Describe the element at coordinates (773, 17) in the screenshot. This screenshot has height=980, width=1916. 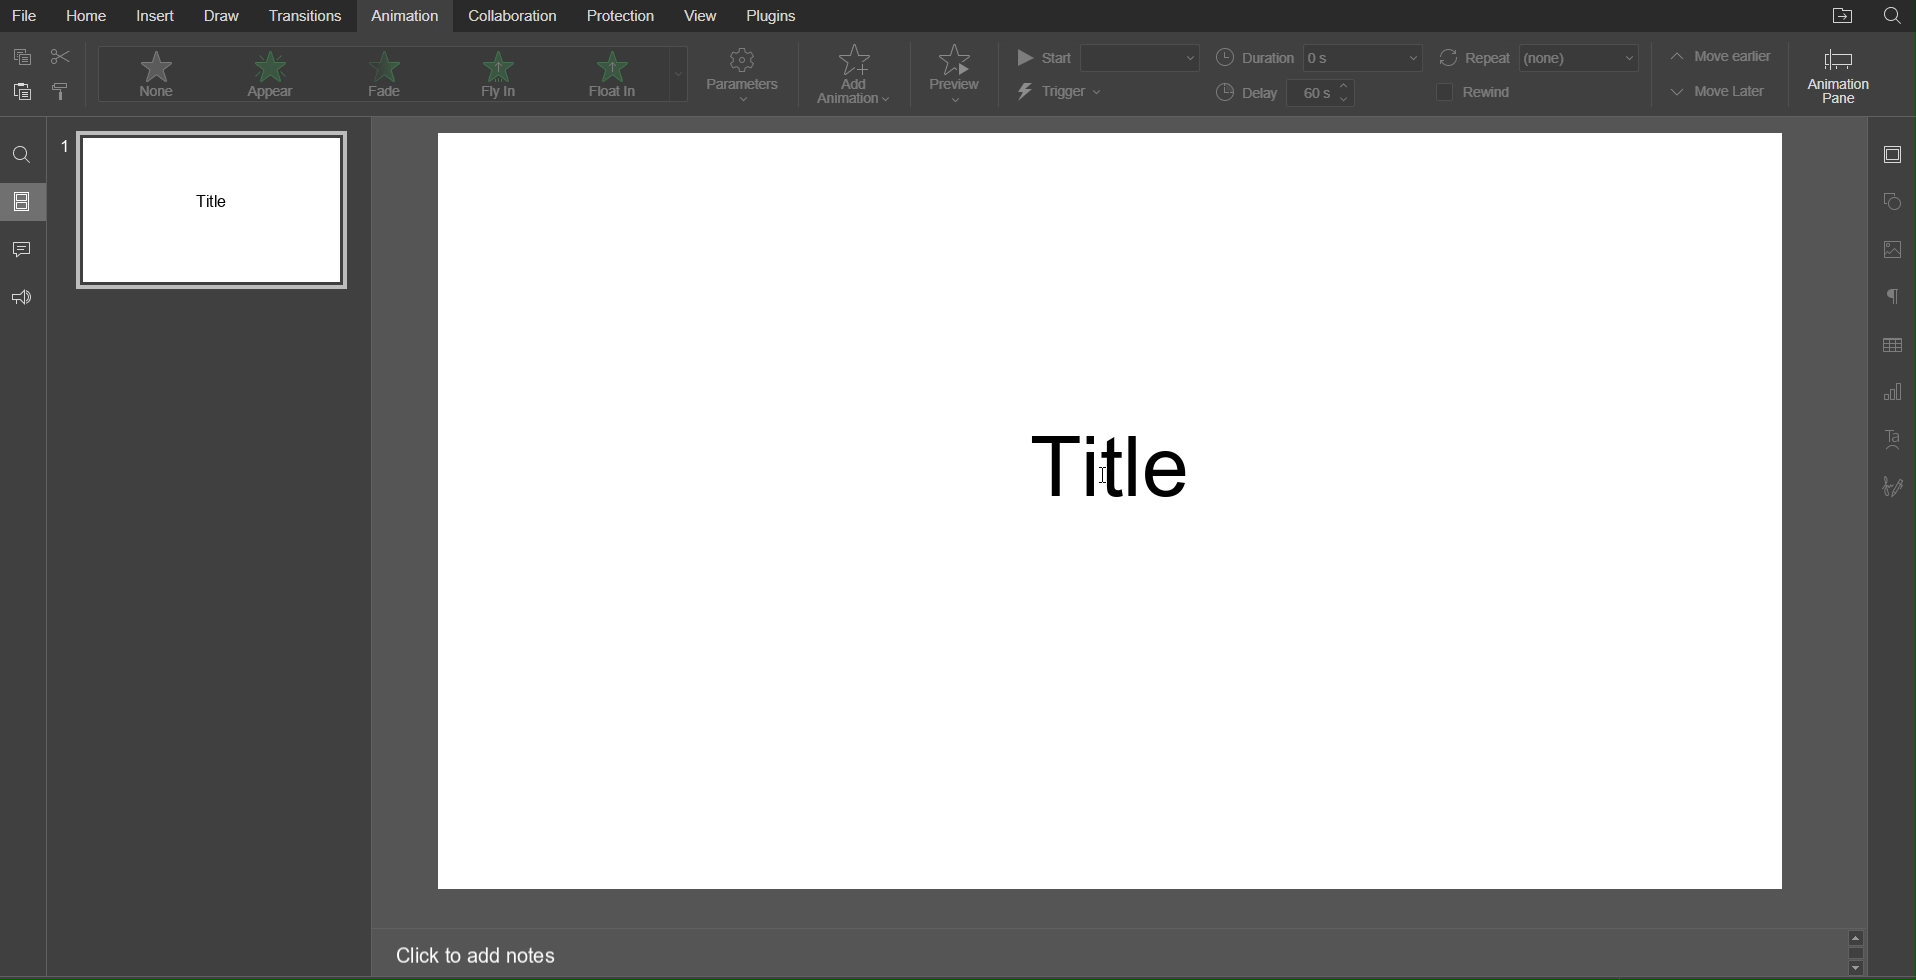
I see `Plugins` at that location.